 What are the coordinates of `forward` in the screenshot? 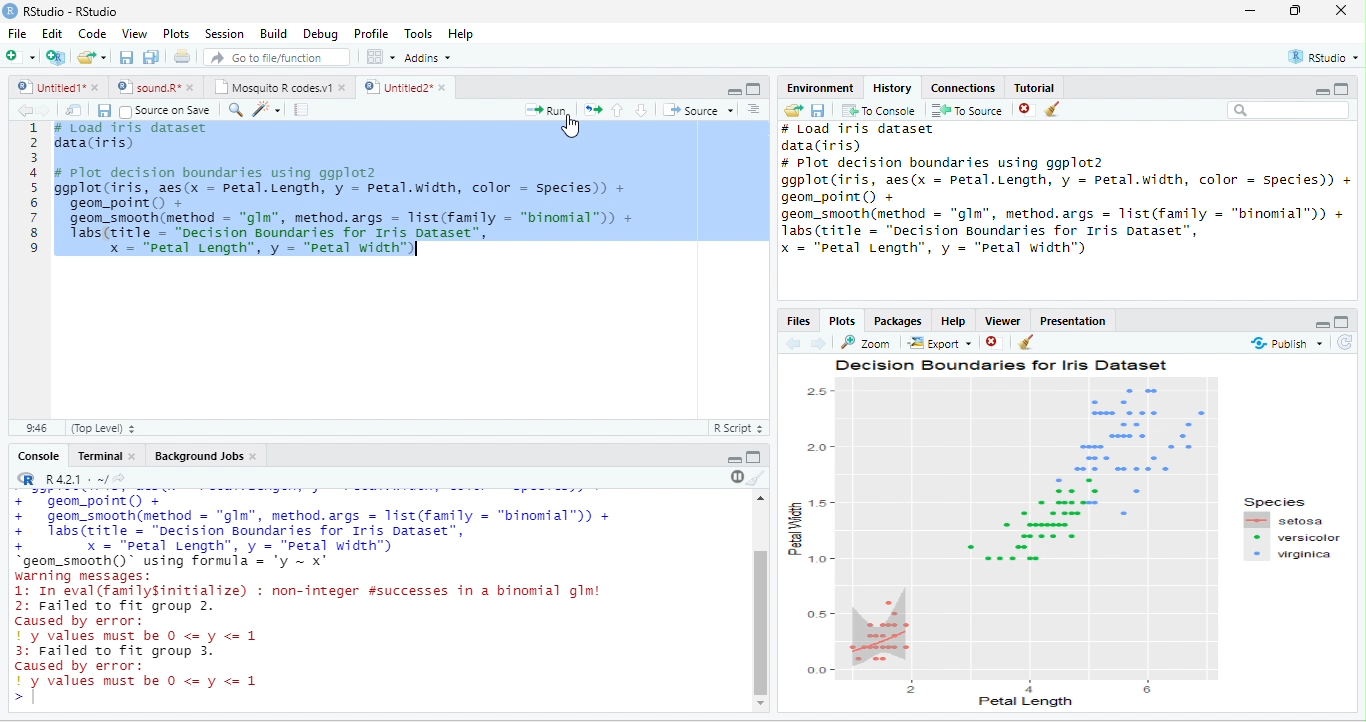 It's located at (46, 111).